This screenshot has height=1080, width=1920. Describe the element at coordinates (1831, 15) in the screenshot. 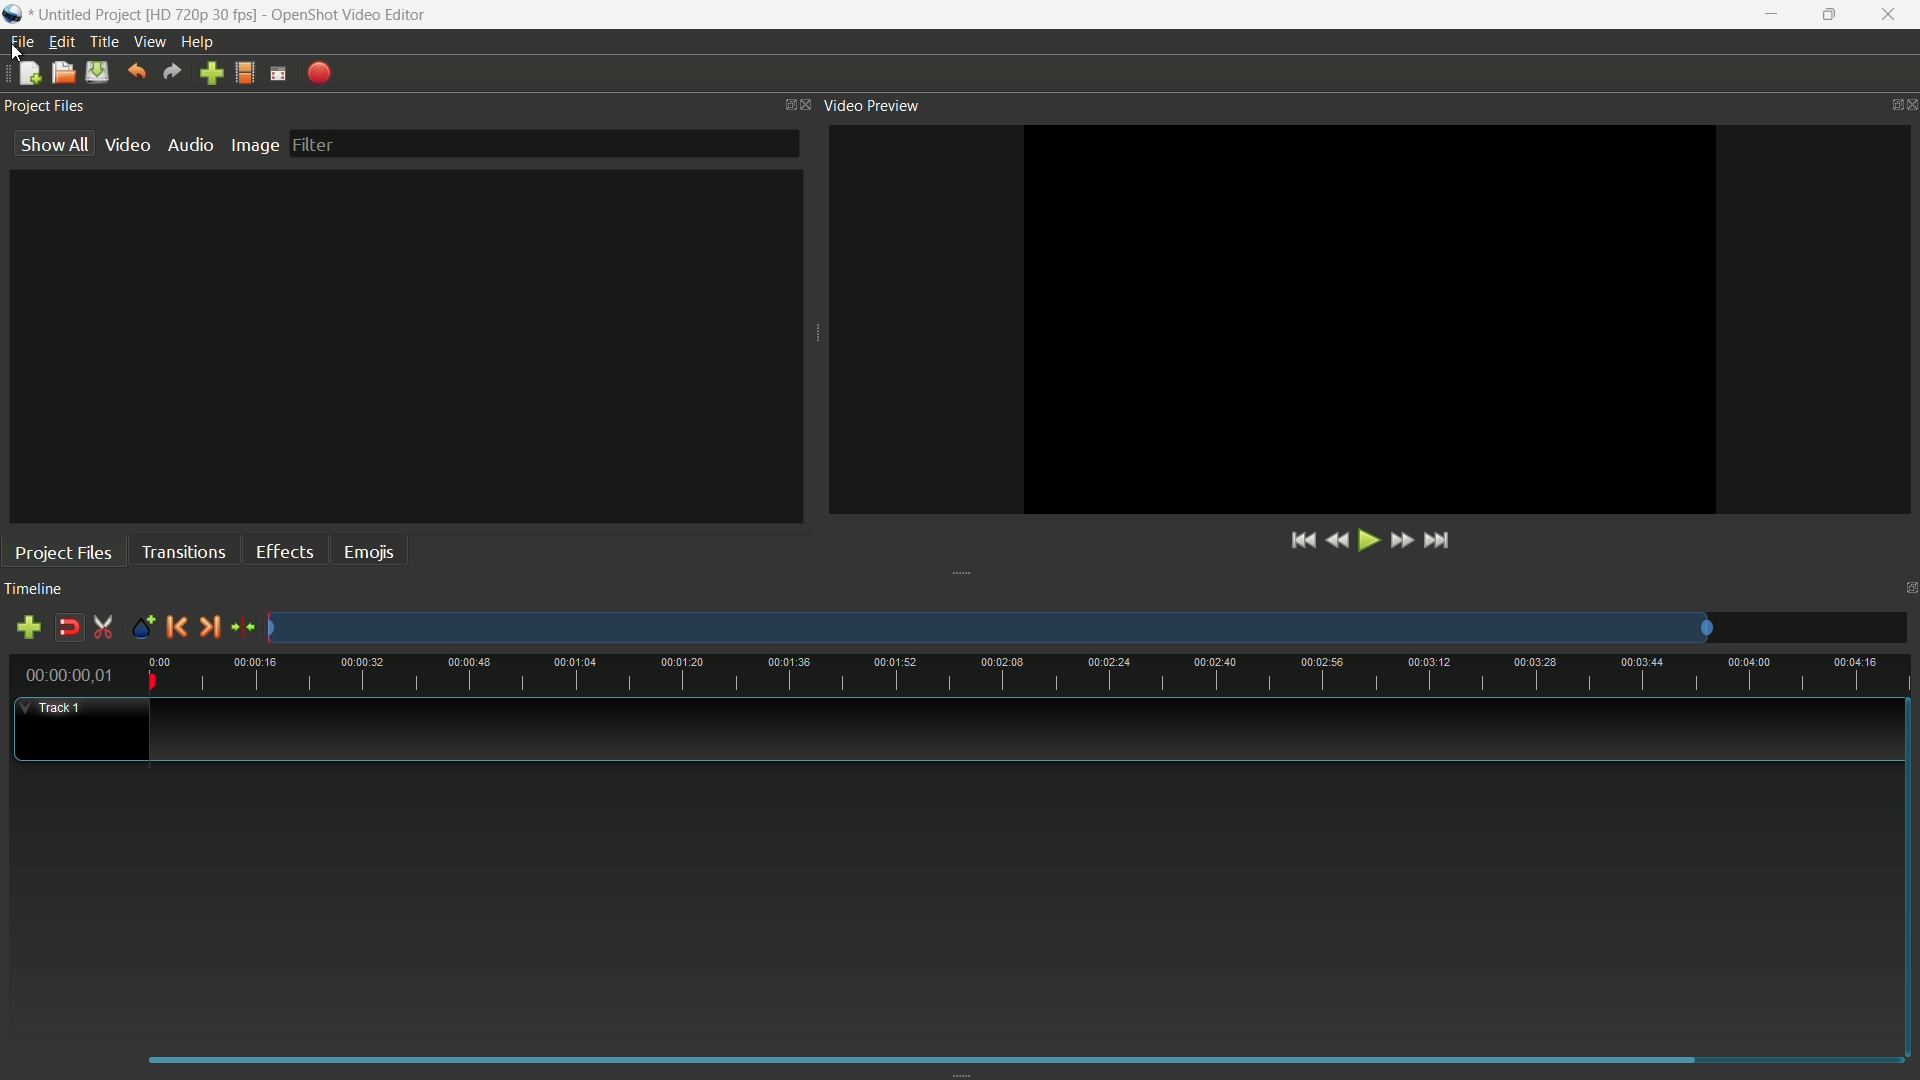

I see `maximize` at that location.